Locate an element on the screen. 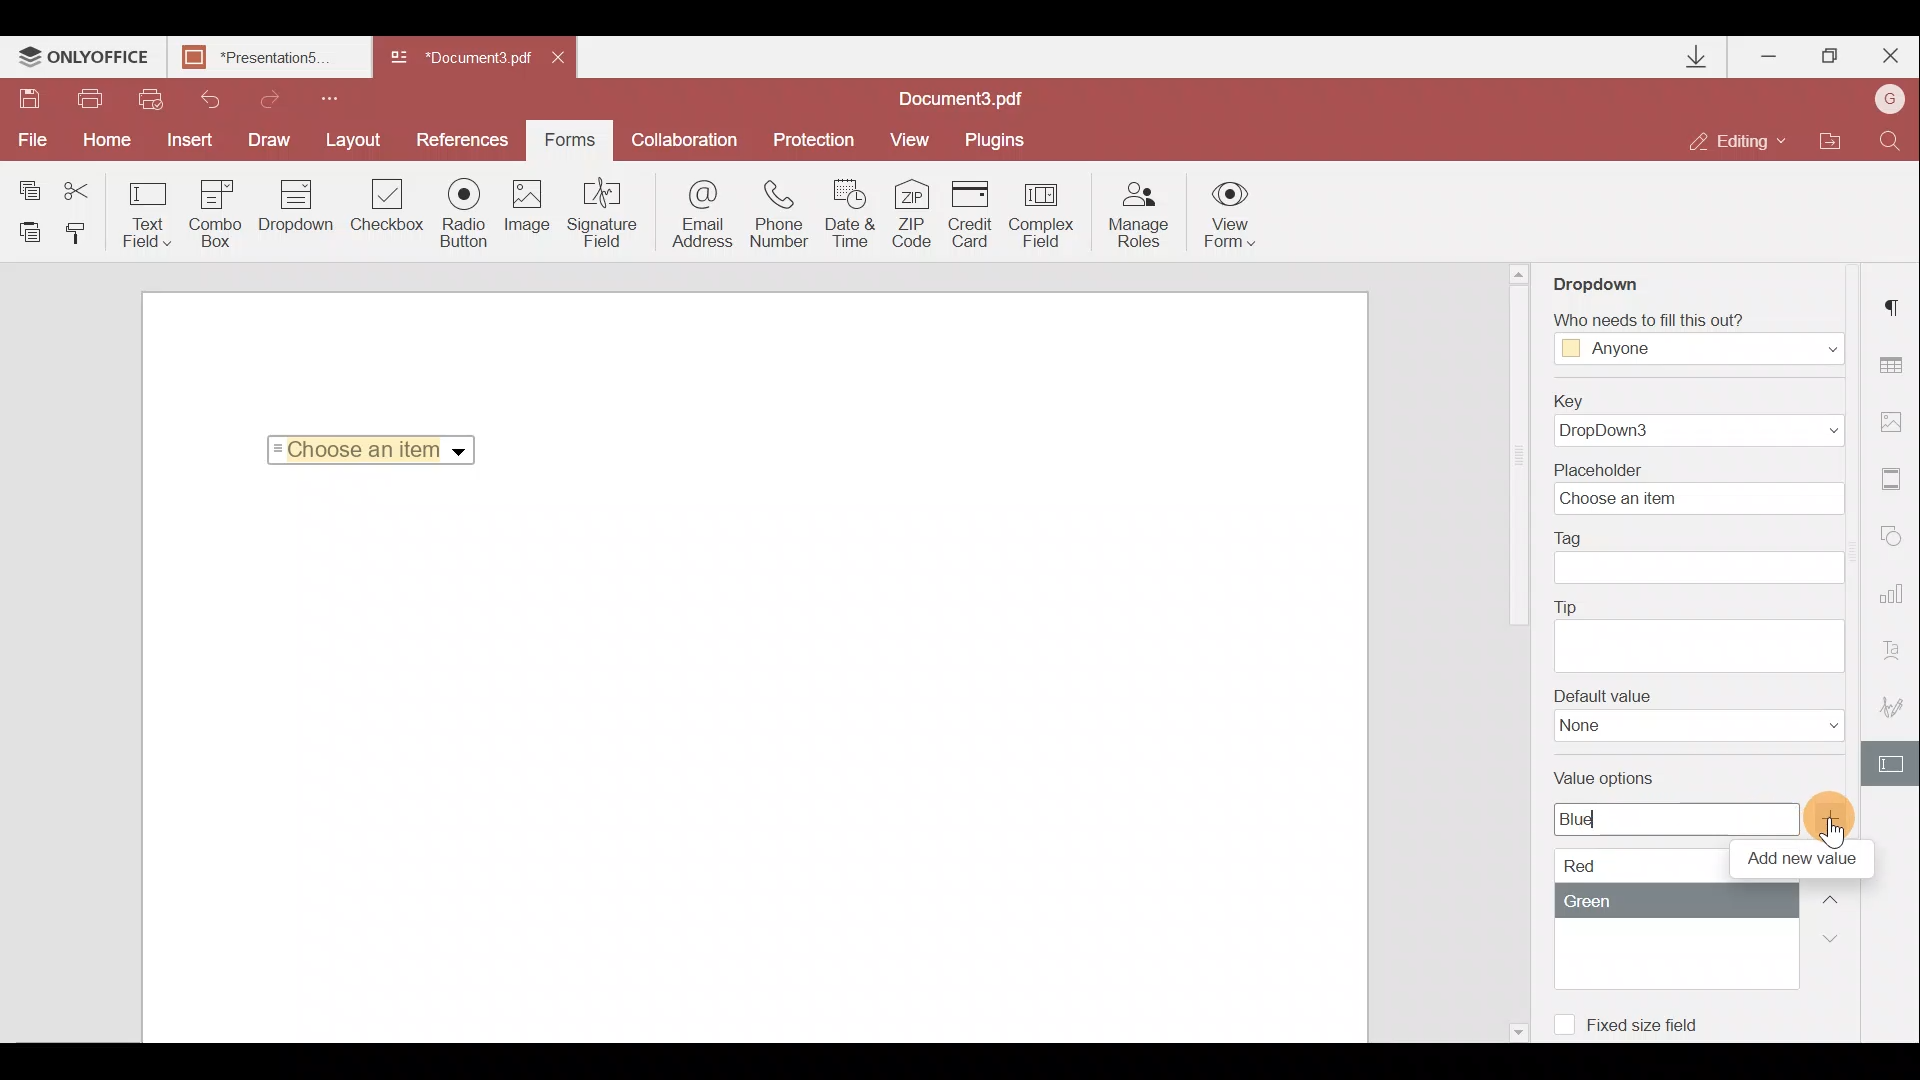 Image resolution: width=1920 pixels, height=1080 pixels. Dropdown is located at coordinates (292, 217).